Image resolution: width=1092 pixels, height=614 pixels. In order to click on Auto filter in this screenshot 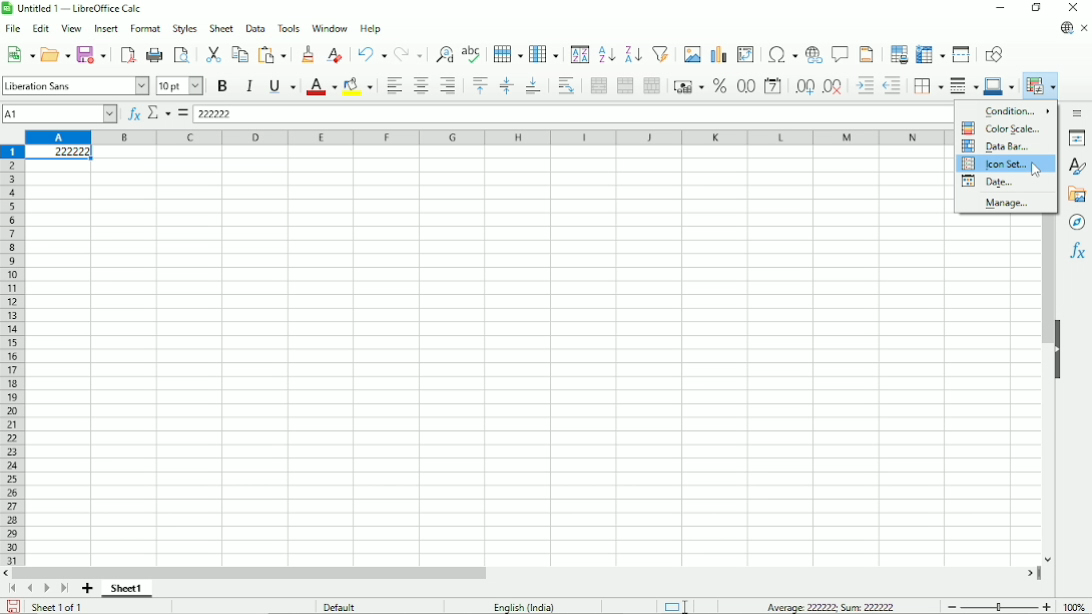, I will do `click(661, 52)`.